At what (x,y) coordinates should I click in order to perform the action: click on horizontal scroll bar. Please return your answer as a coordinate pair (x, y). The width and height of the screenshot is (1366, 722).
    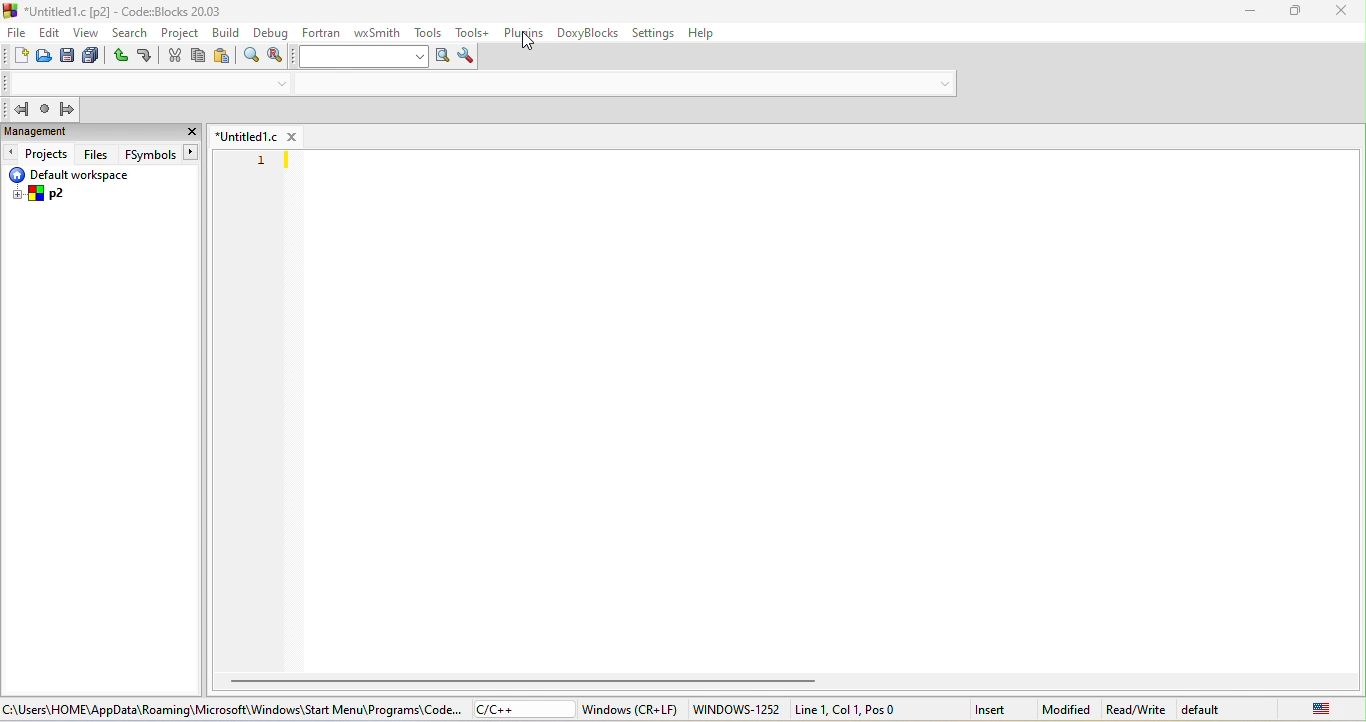
    Looking at the image, I should click on (524, 678).